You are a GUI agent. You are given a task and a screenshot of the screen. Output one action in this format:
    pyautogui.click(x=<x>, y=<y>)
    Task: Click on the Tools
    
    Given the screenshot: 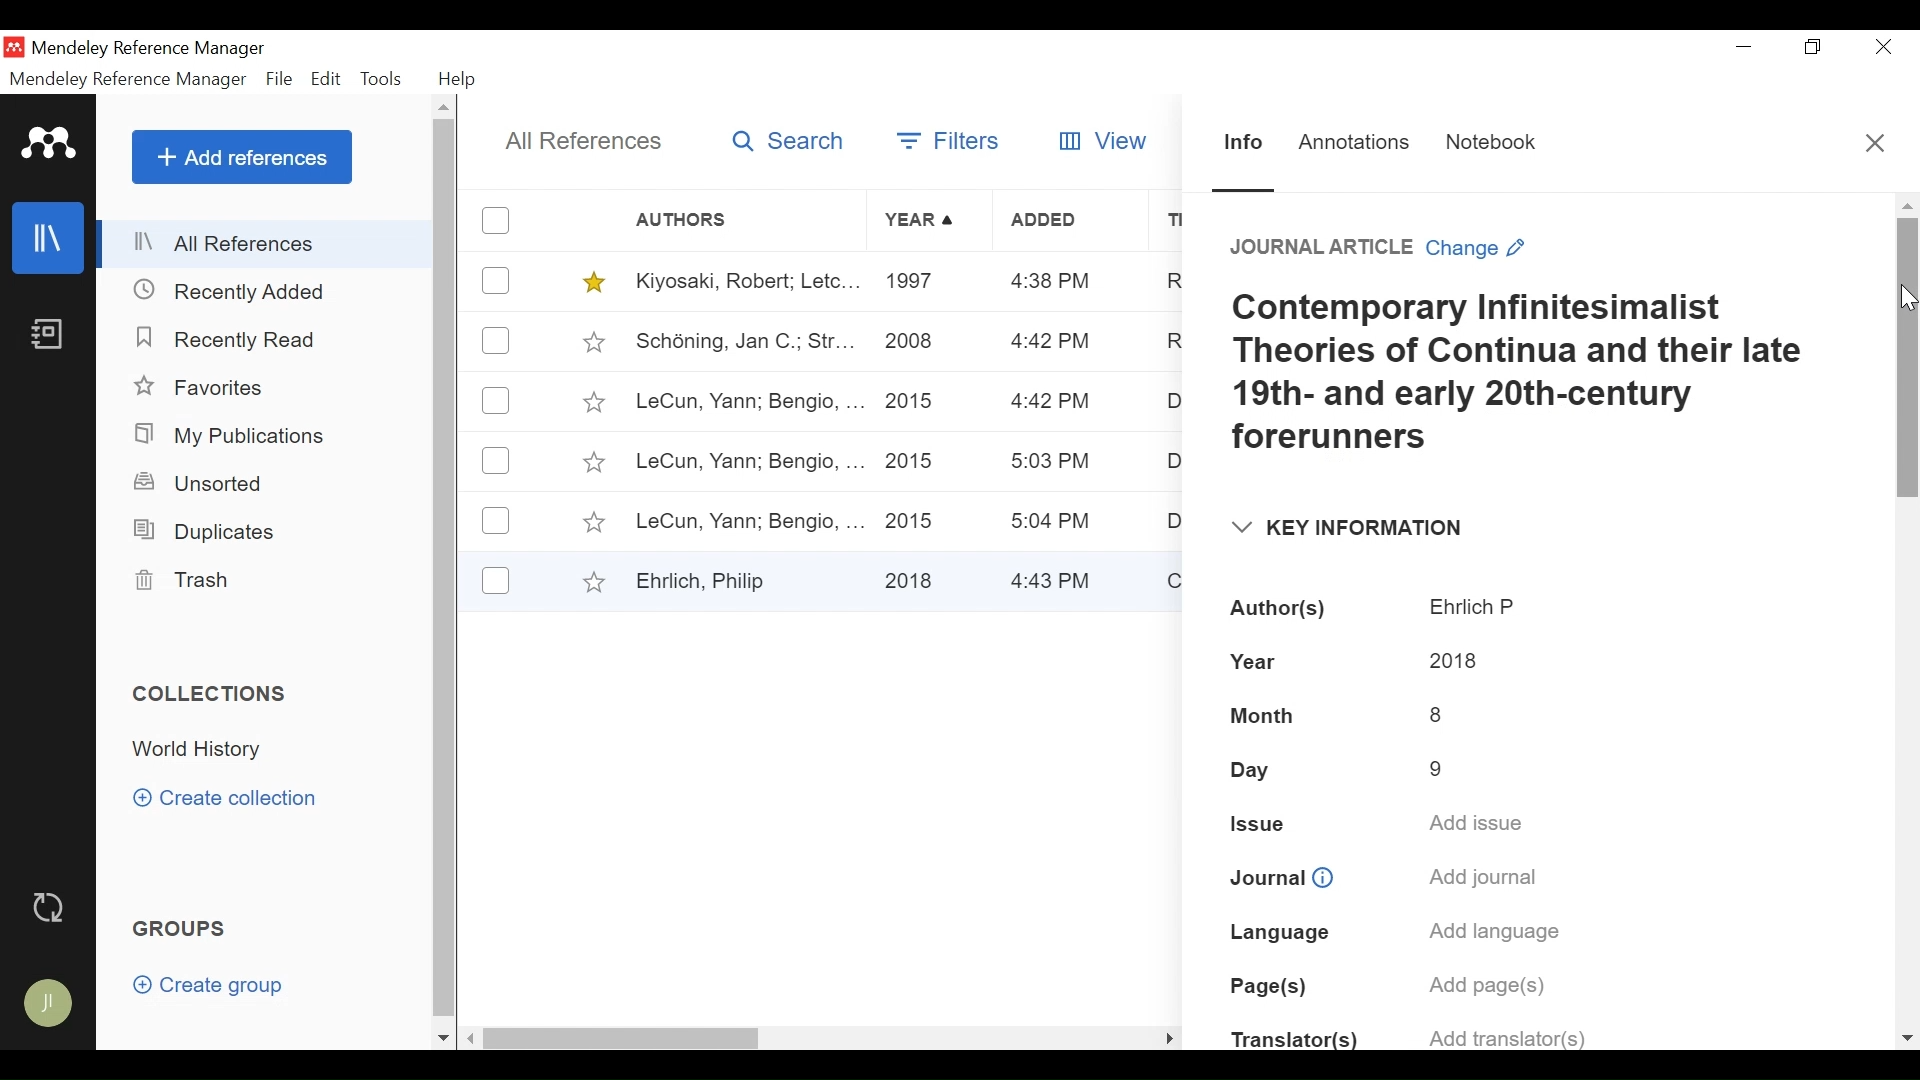 What is the action you would take?
    pyautogui.click(x=382, y=81)
    